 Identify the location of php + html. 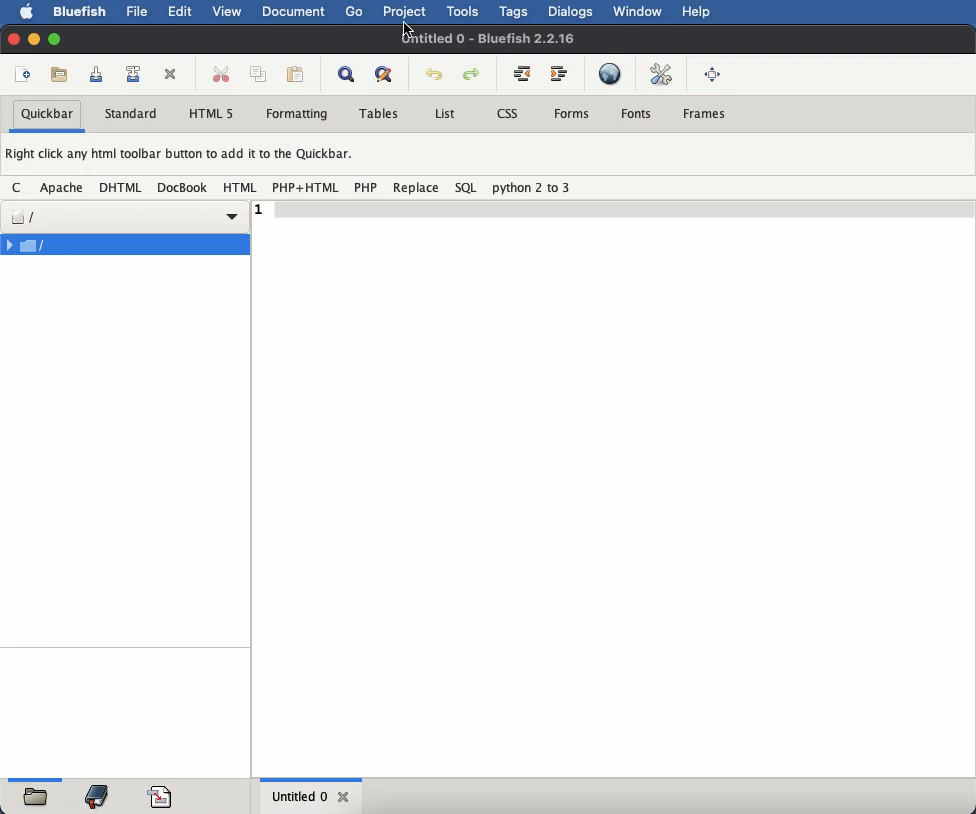
(306, 187).